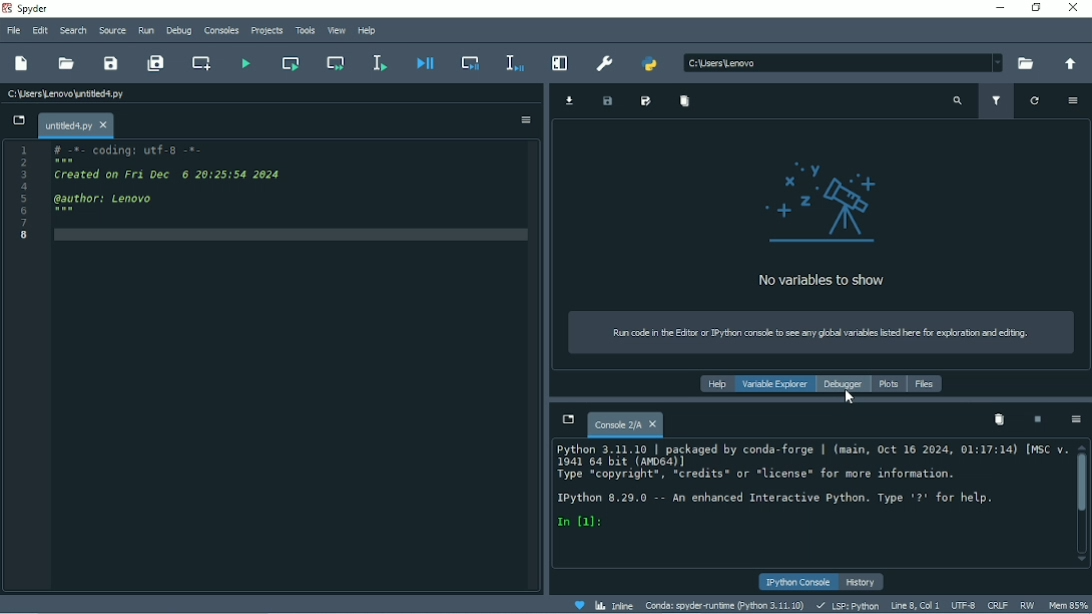 The image size is (1092, 614). What do you see at coordinates (305, 31) in the screenshot?
I see `Tools` at bounding box center [305, 31].